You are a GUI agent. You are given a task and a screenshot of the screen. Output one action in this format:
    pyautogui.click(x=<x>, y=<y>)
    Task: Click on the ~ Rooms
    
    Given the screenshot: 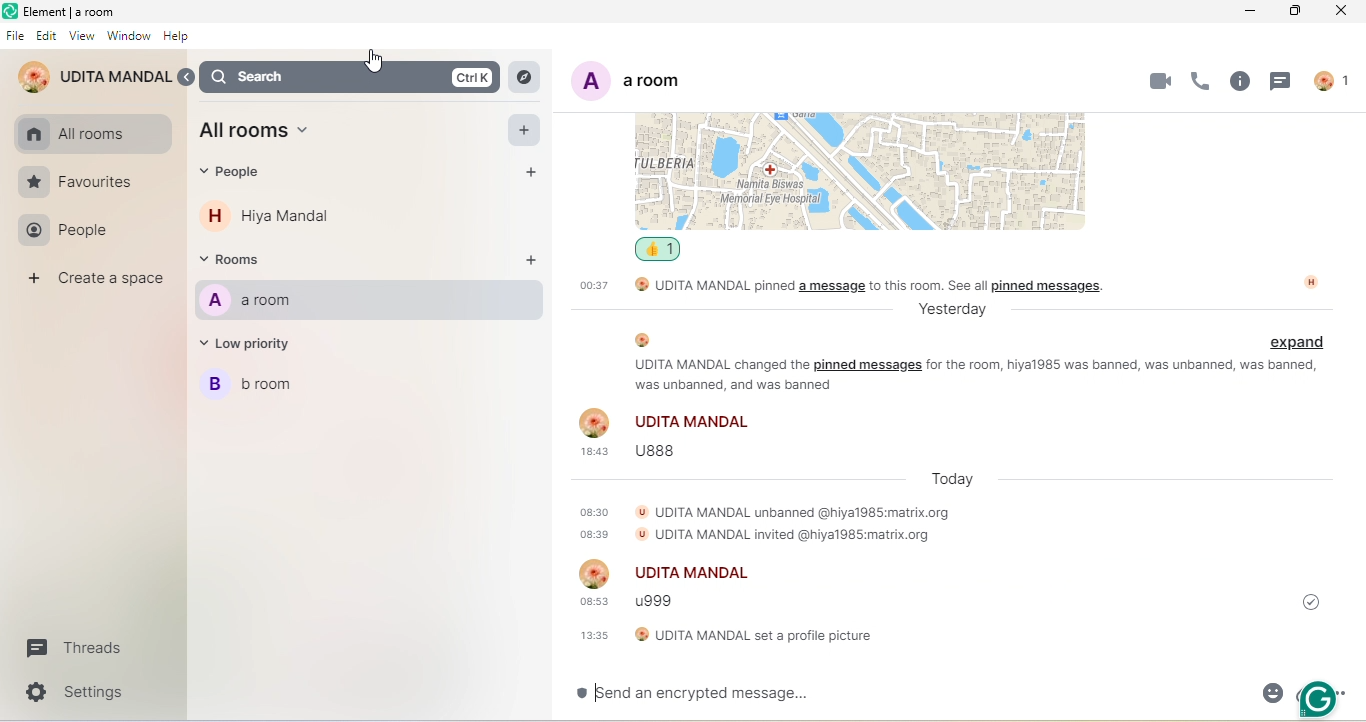 What is the action you would take?
    pyautogui.click(x=247, y=261)
    